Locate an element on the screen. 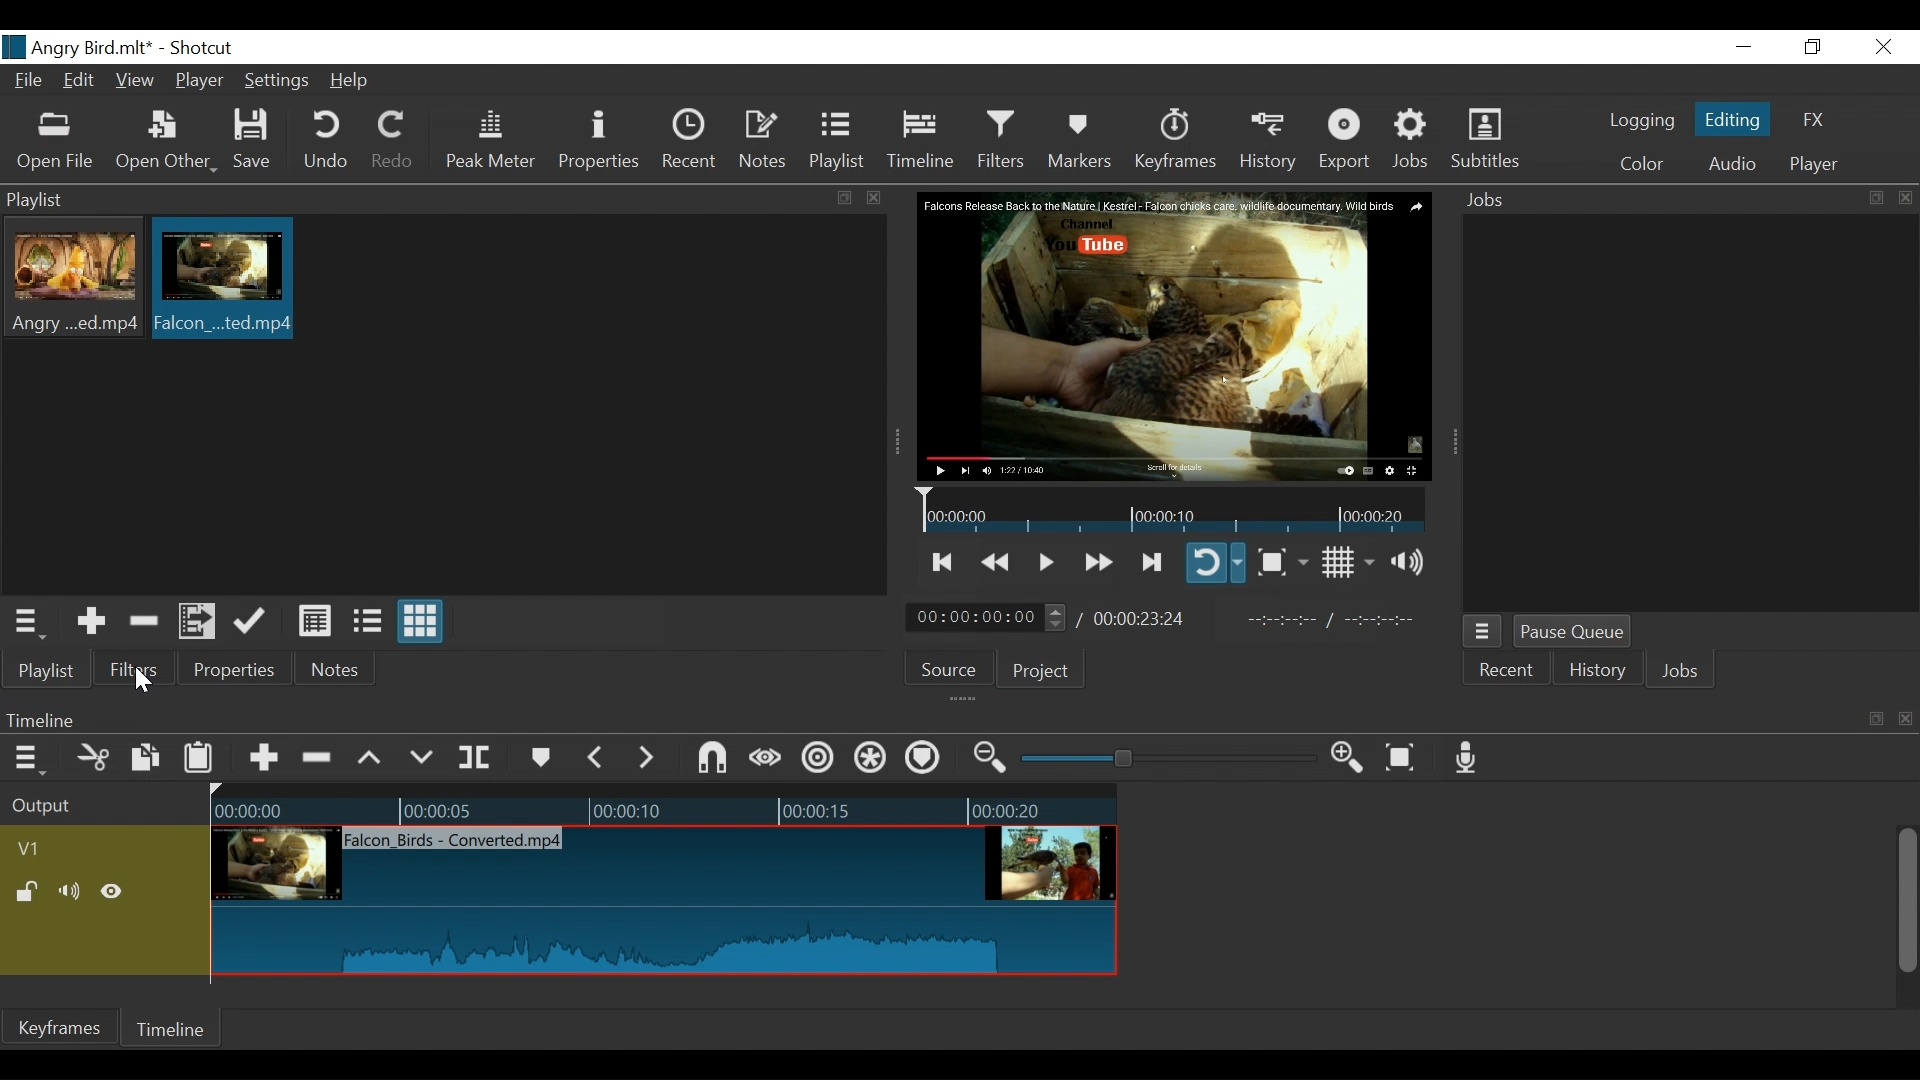 The width and height of the screenshot is (1920, 1080). copy is located at coordinates (847, 199).